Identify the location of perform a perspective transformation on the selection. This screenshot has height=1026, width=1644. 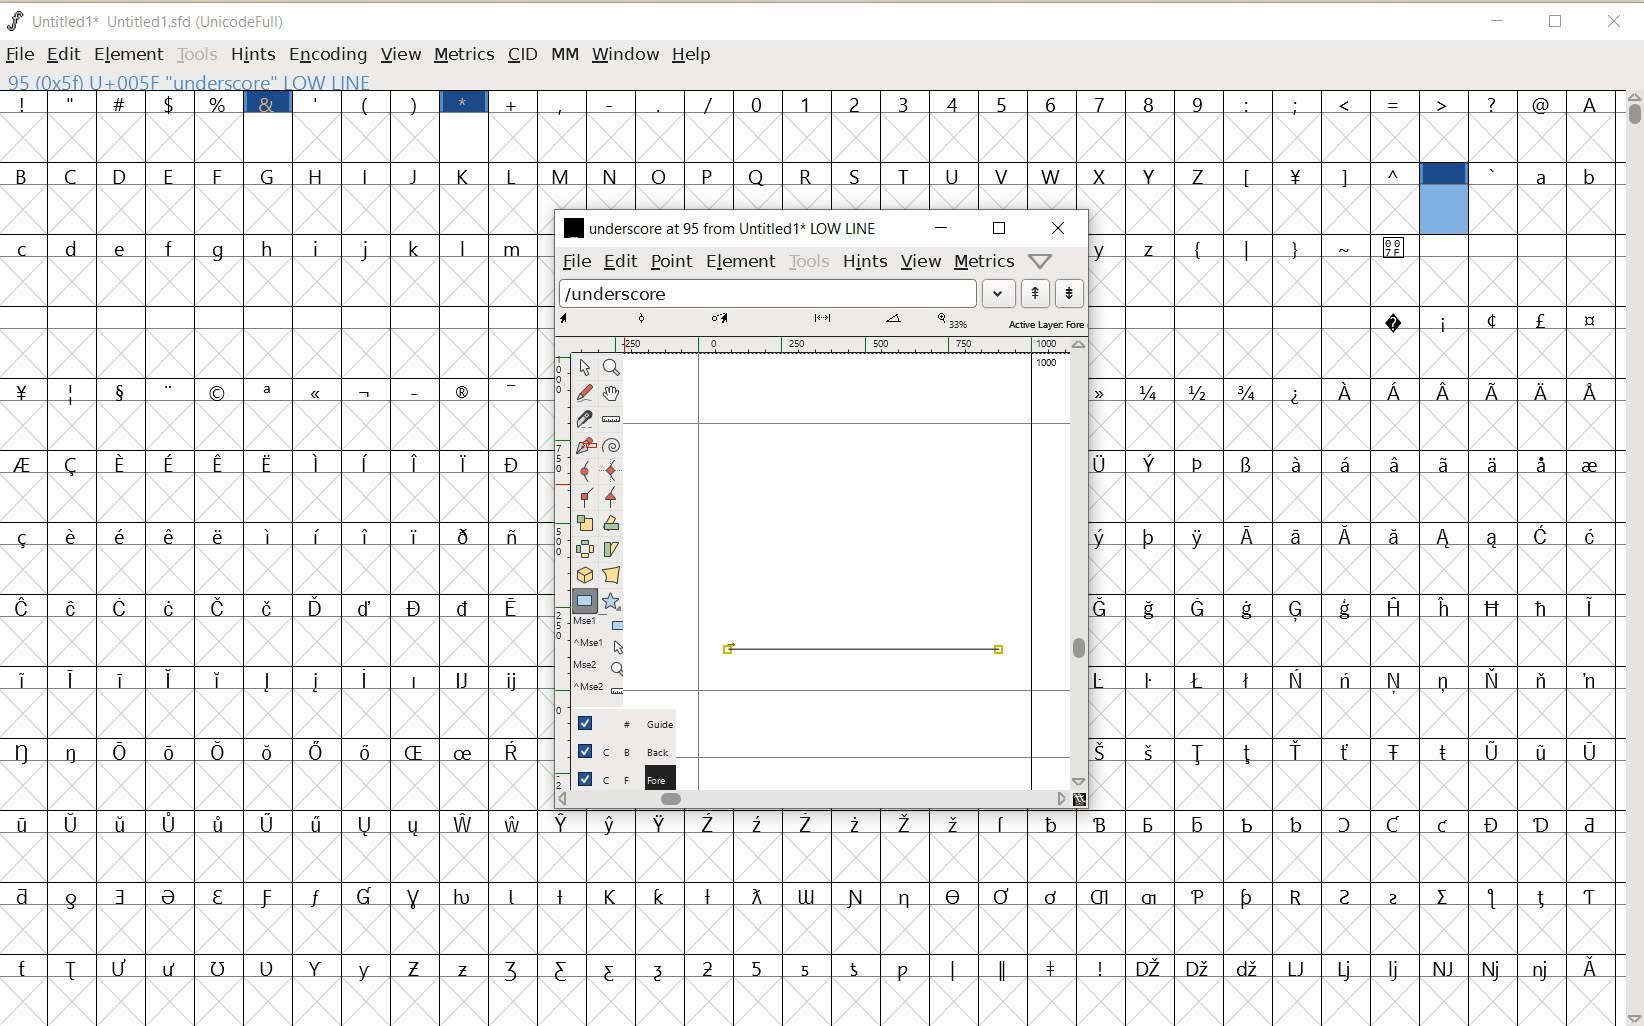
(611, 575).